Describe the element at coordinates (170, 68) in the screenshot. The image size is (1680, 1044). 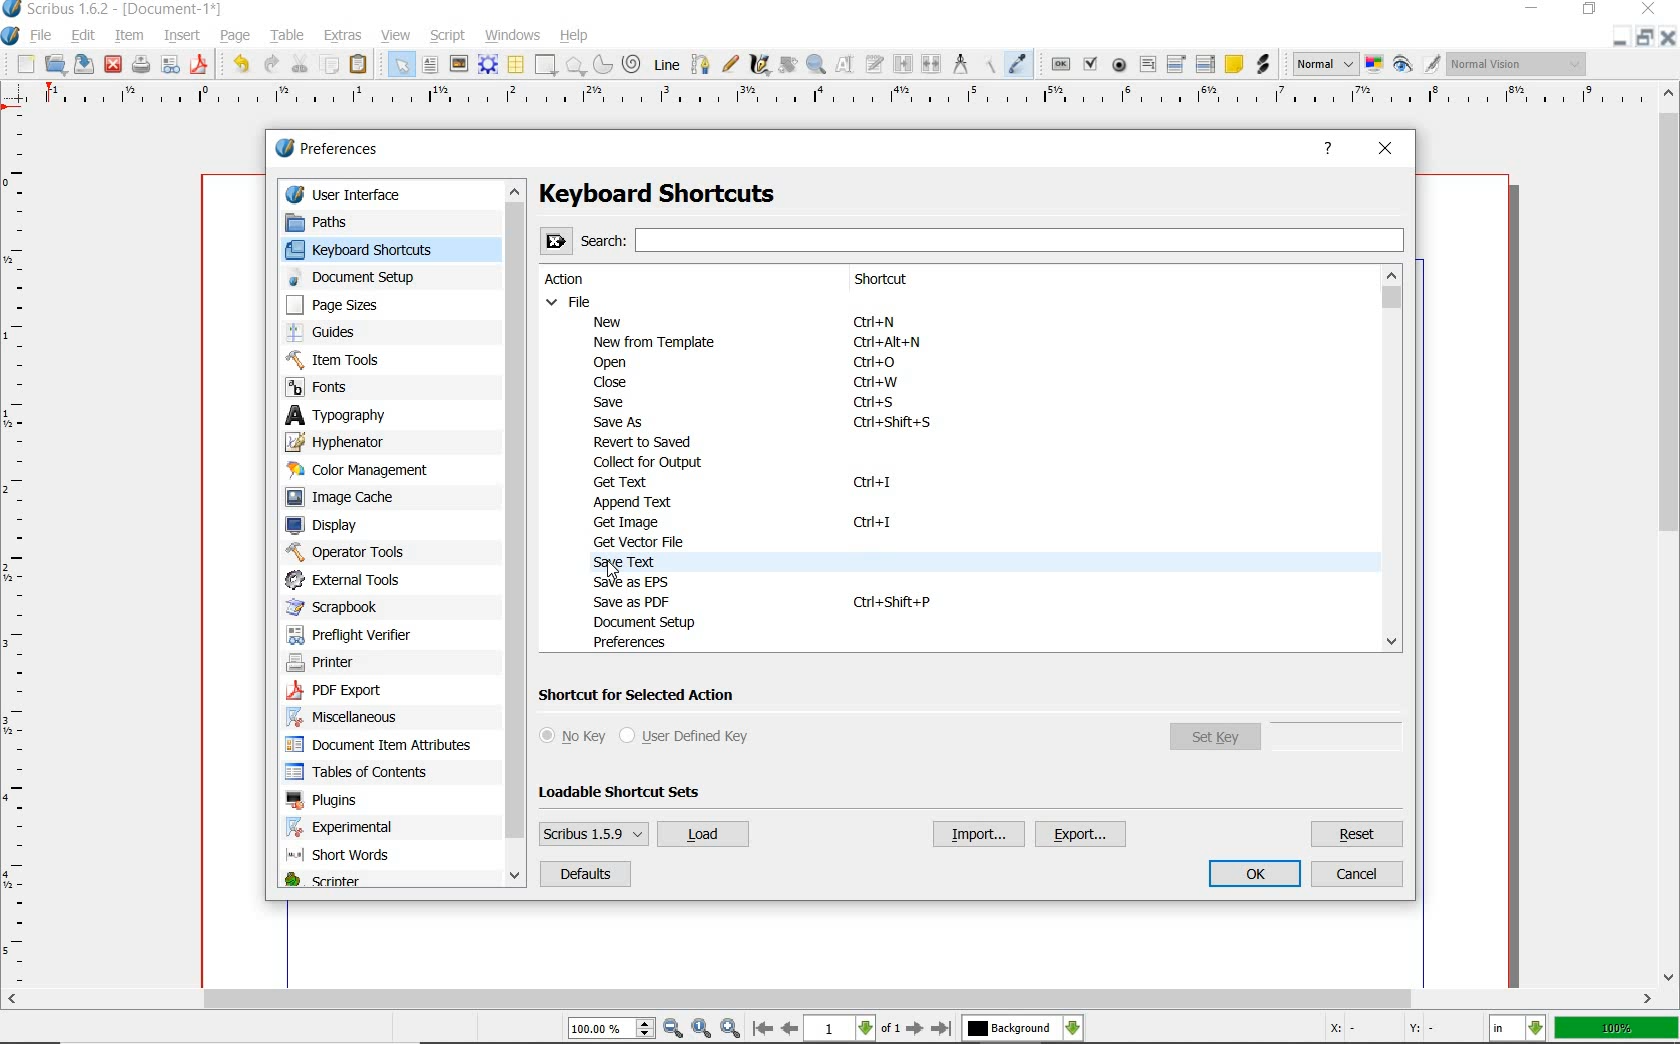
I see `` at that location.